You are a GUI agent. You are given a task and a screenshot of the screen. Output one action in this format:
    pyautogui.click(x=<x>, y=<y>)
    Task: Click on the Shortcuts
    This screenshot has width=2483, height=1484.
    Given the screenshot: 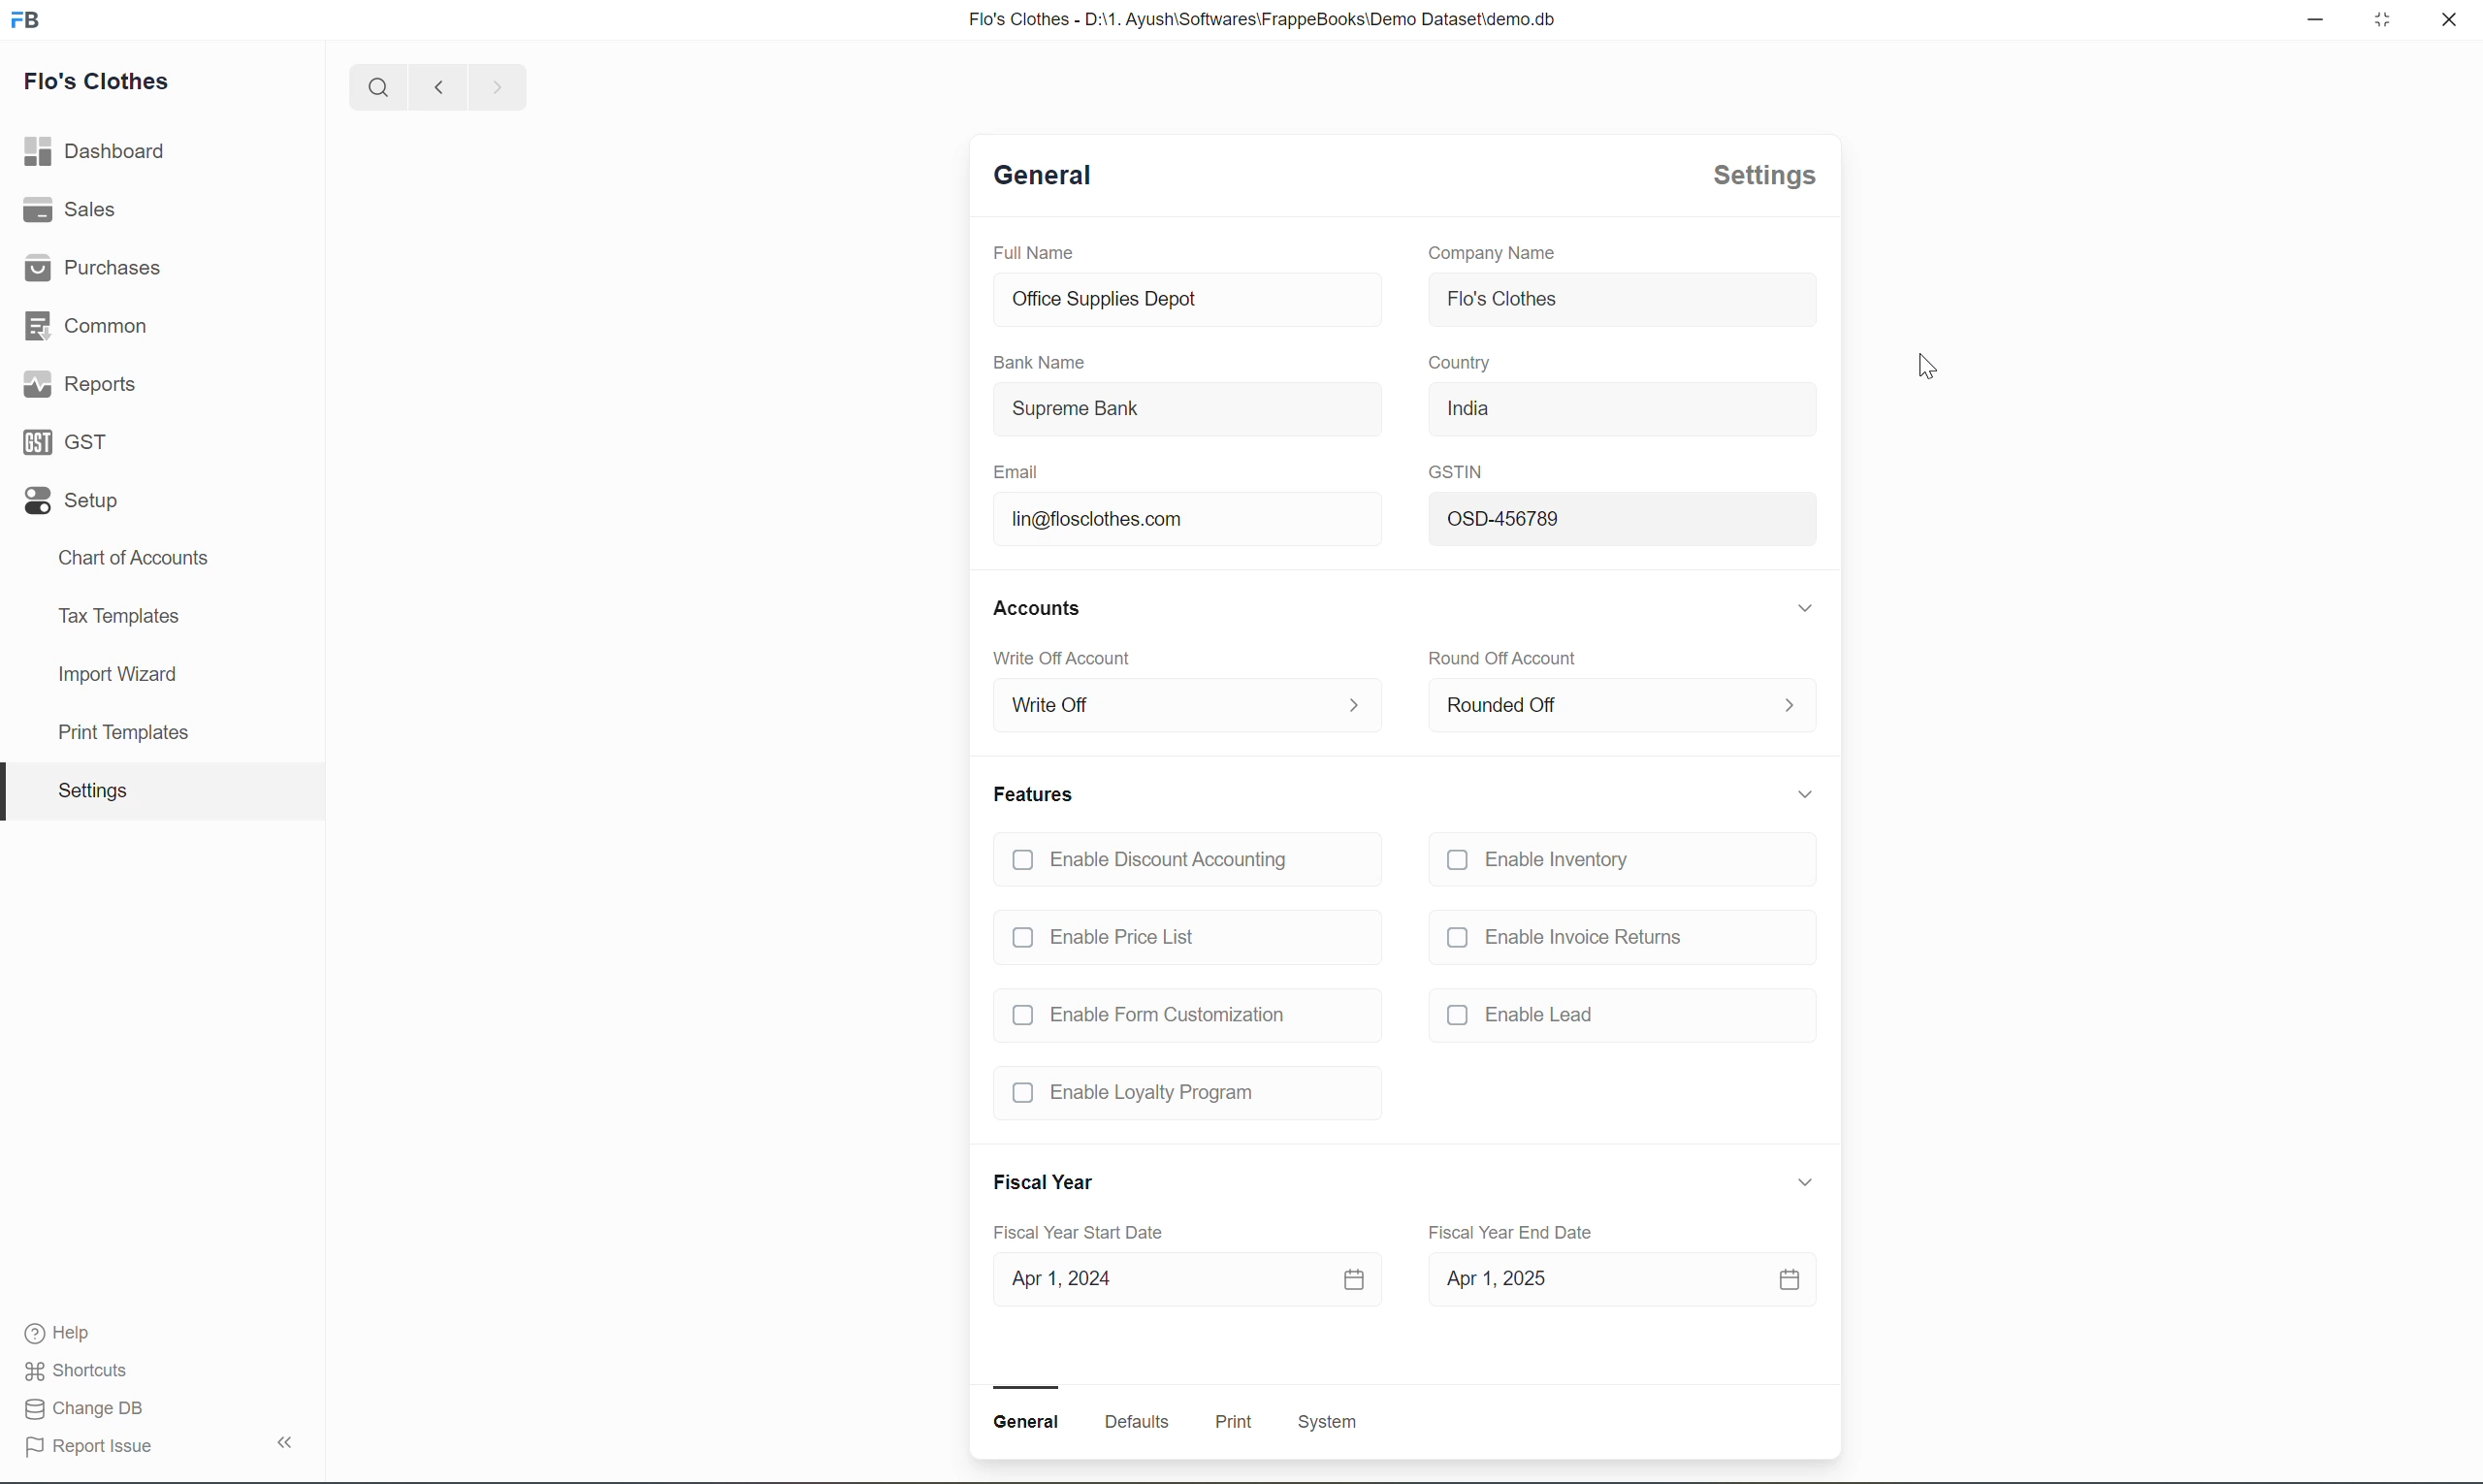 What is the action you would take?
    pyautogui.click(x=80, y=1370)
    